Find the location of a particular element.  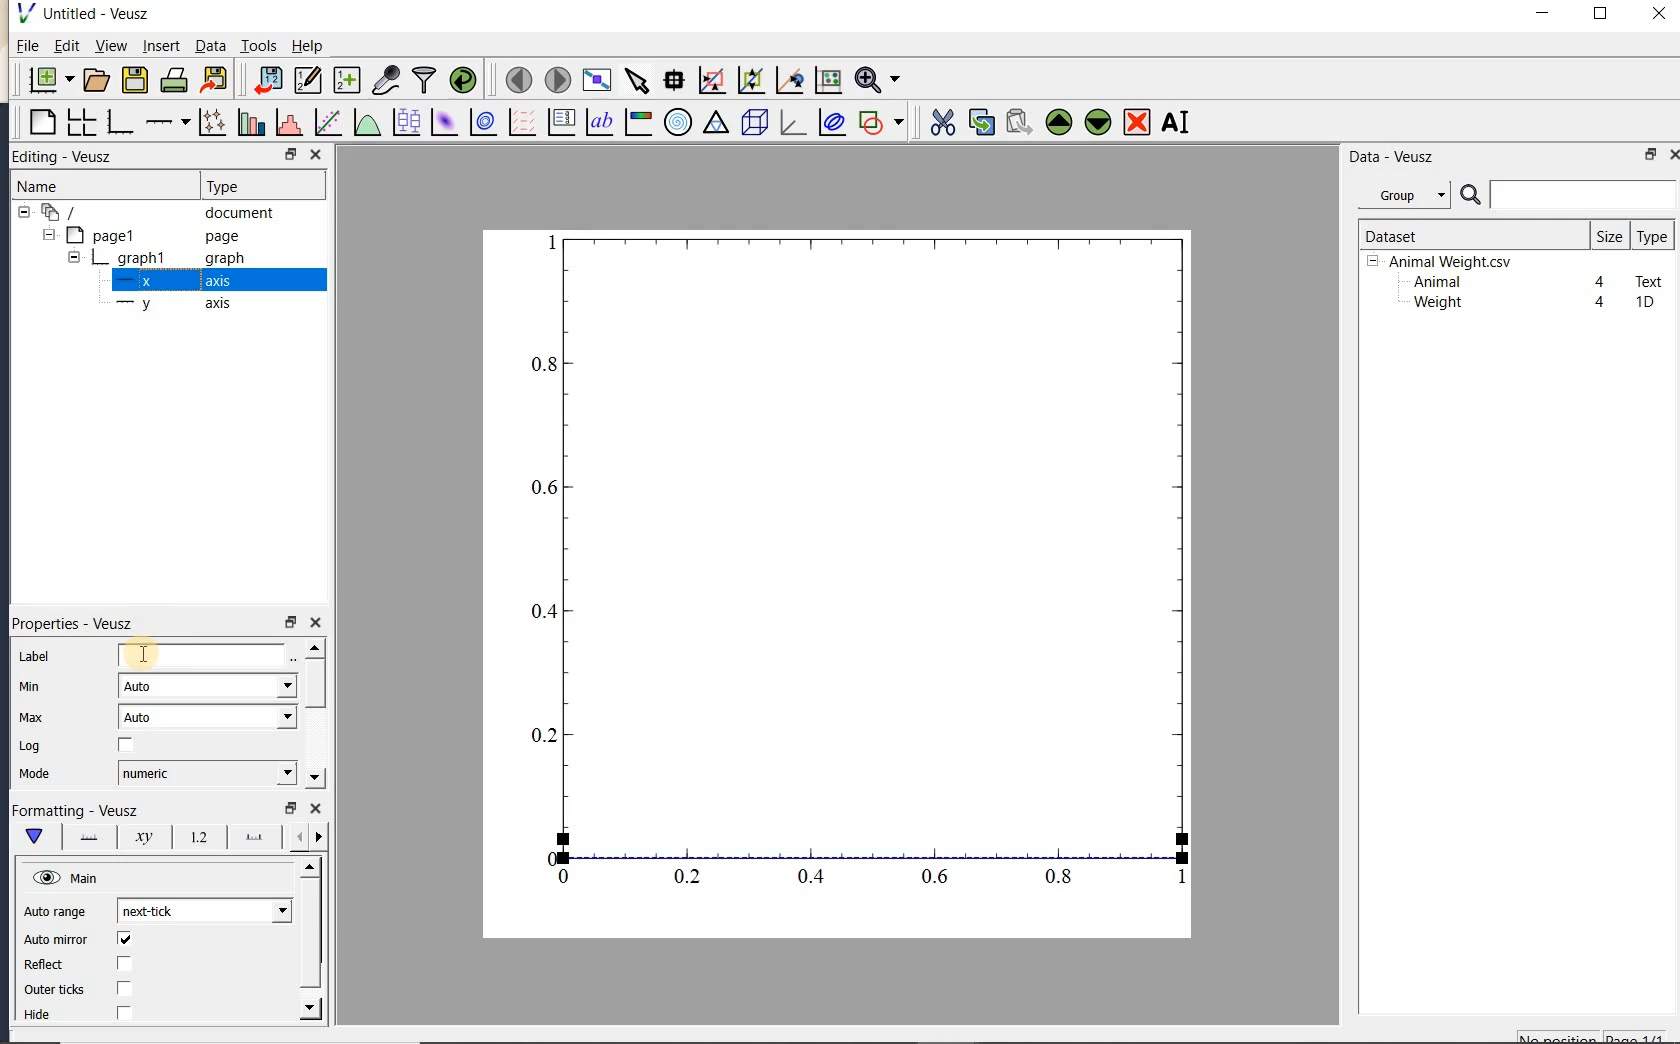

click to zoom out of graph axes is located at coordinates (752, 79).